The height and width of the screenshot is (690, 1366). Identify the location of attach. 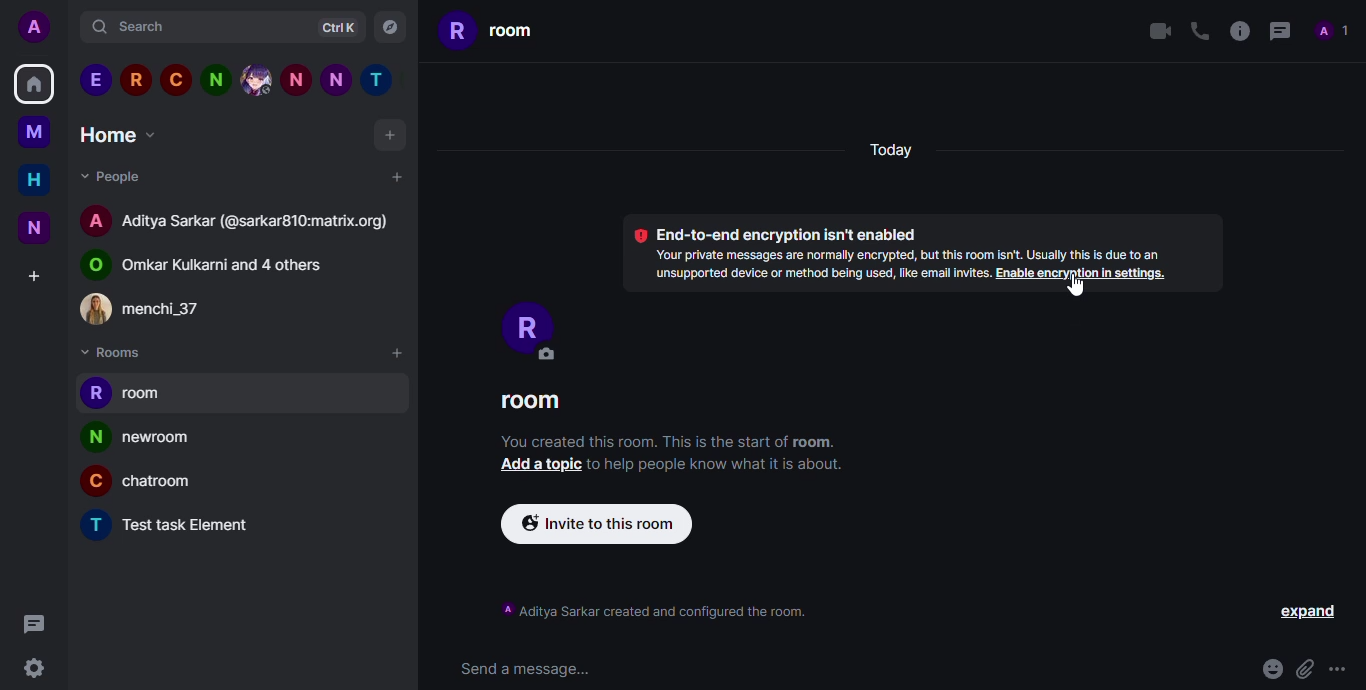
(1303, 665).